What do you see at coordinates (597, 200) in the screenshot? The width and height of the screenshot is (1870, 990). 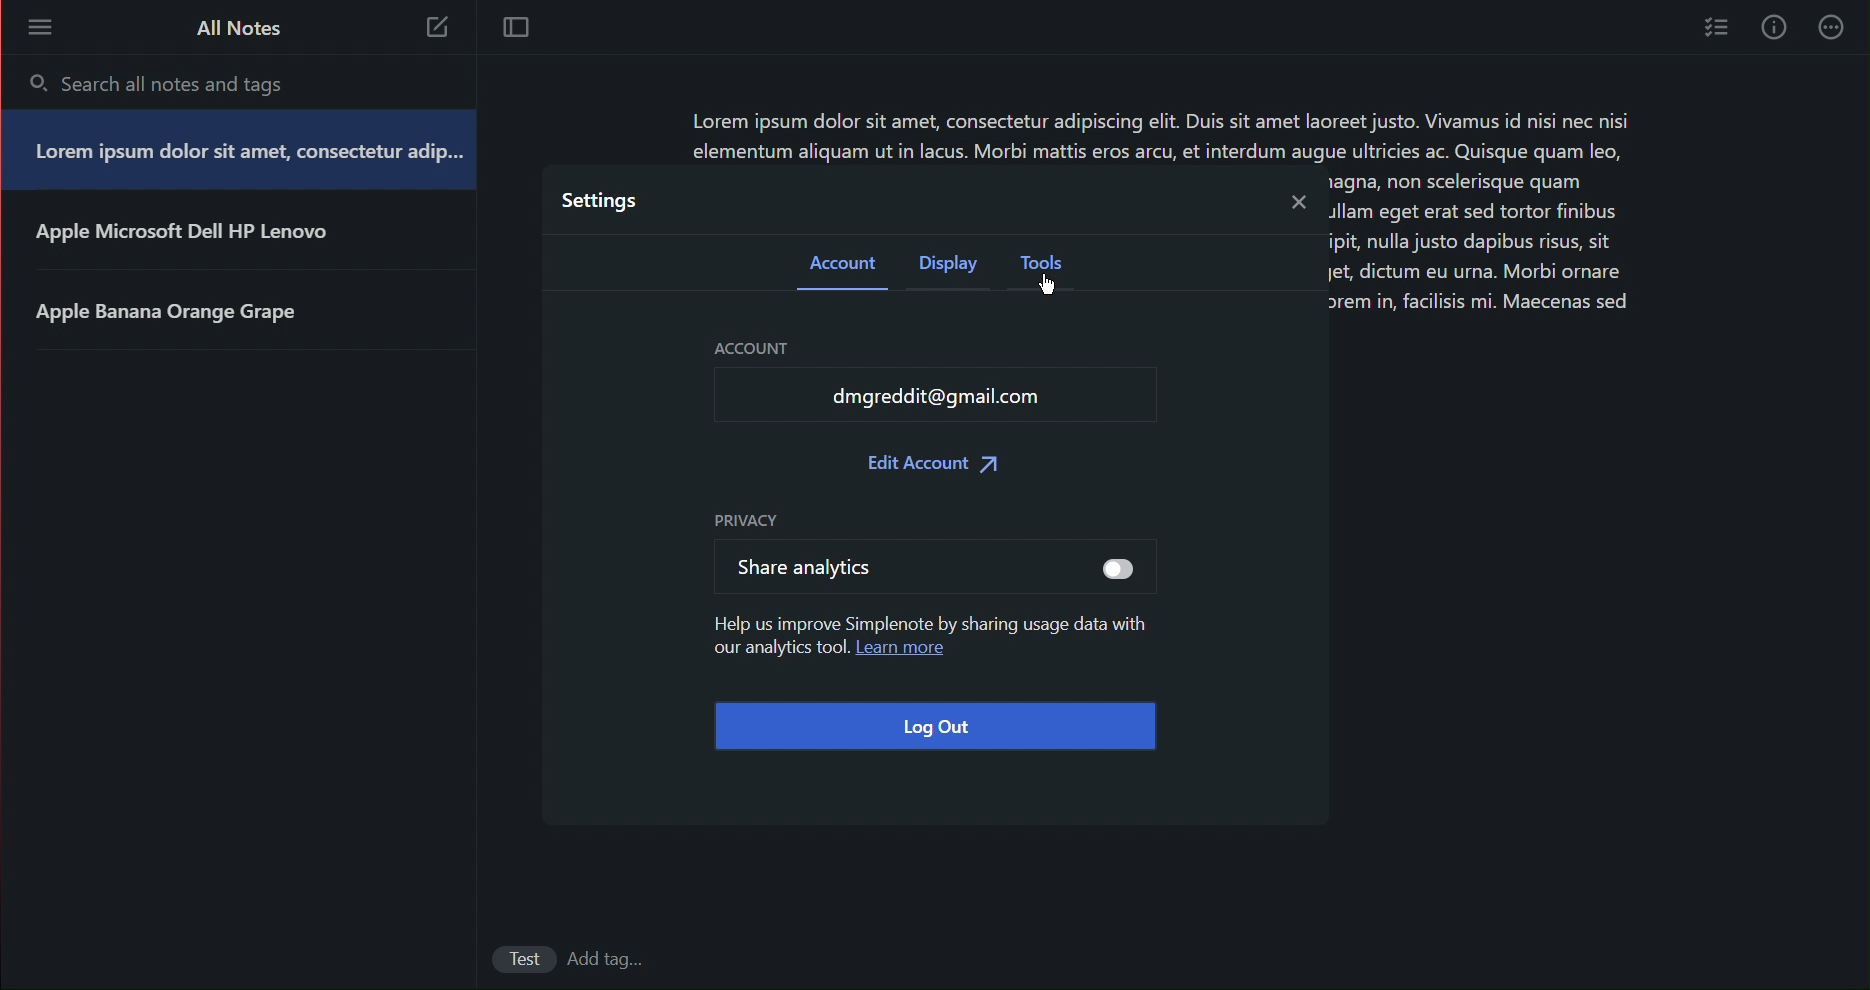 I see `Settings` at bounding box center [597, 200].